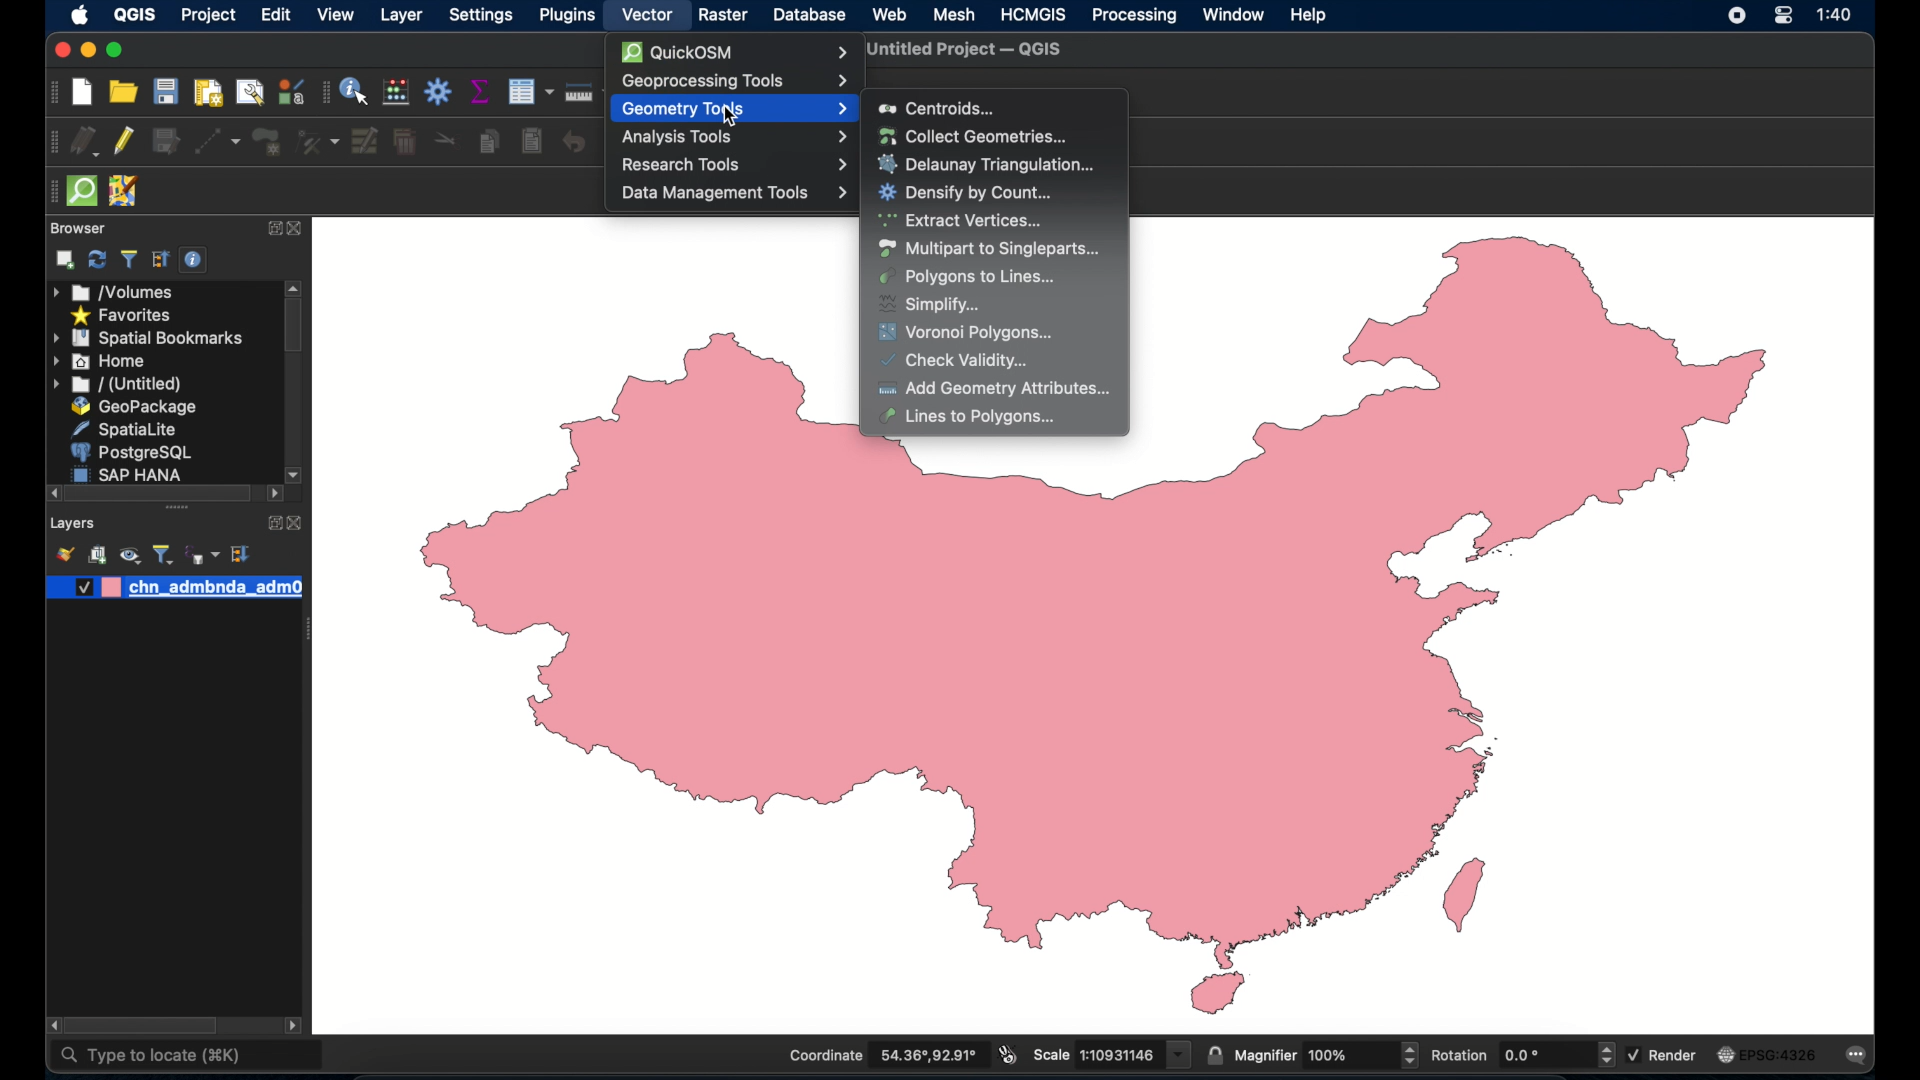  Describe the element at coordinates (967, 277) in the screenshot. I see `polygons to lines` at that location.